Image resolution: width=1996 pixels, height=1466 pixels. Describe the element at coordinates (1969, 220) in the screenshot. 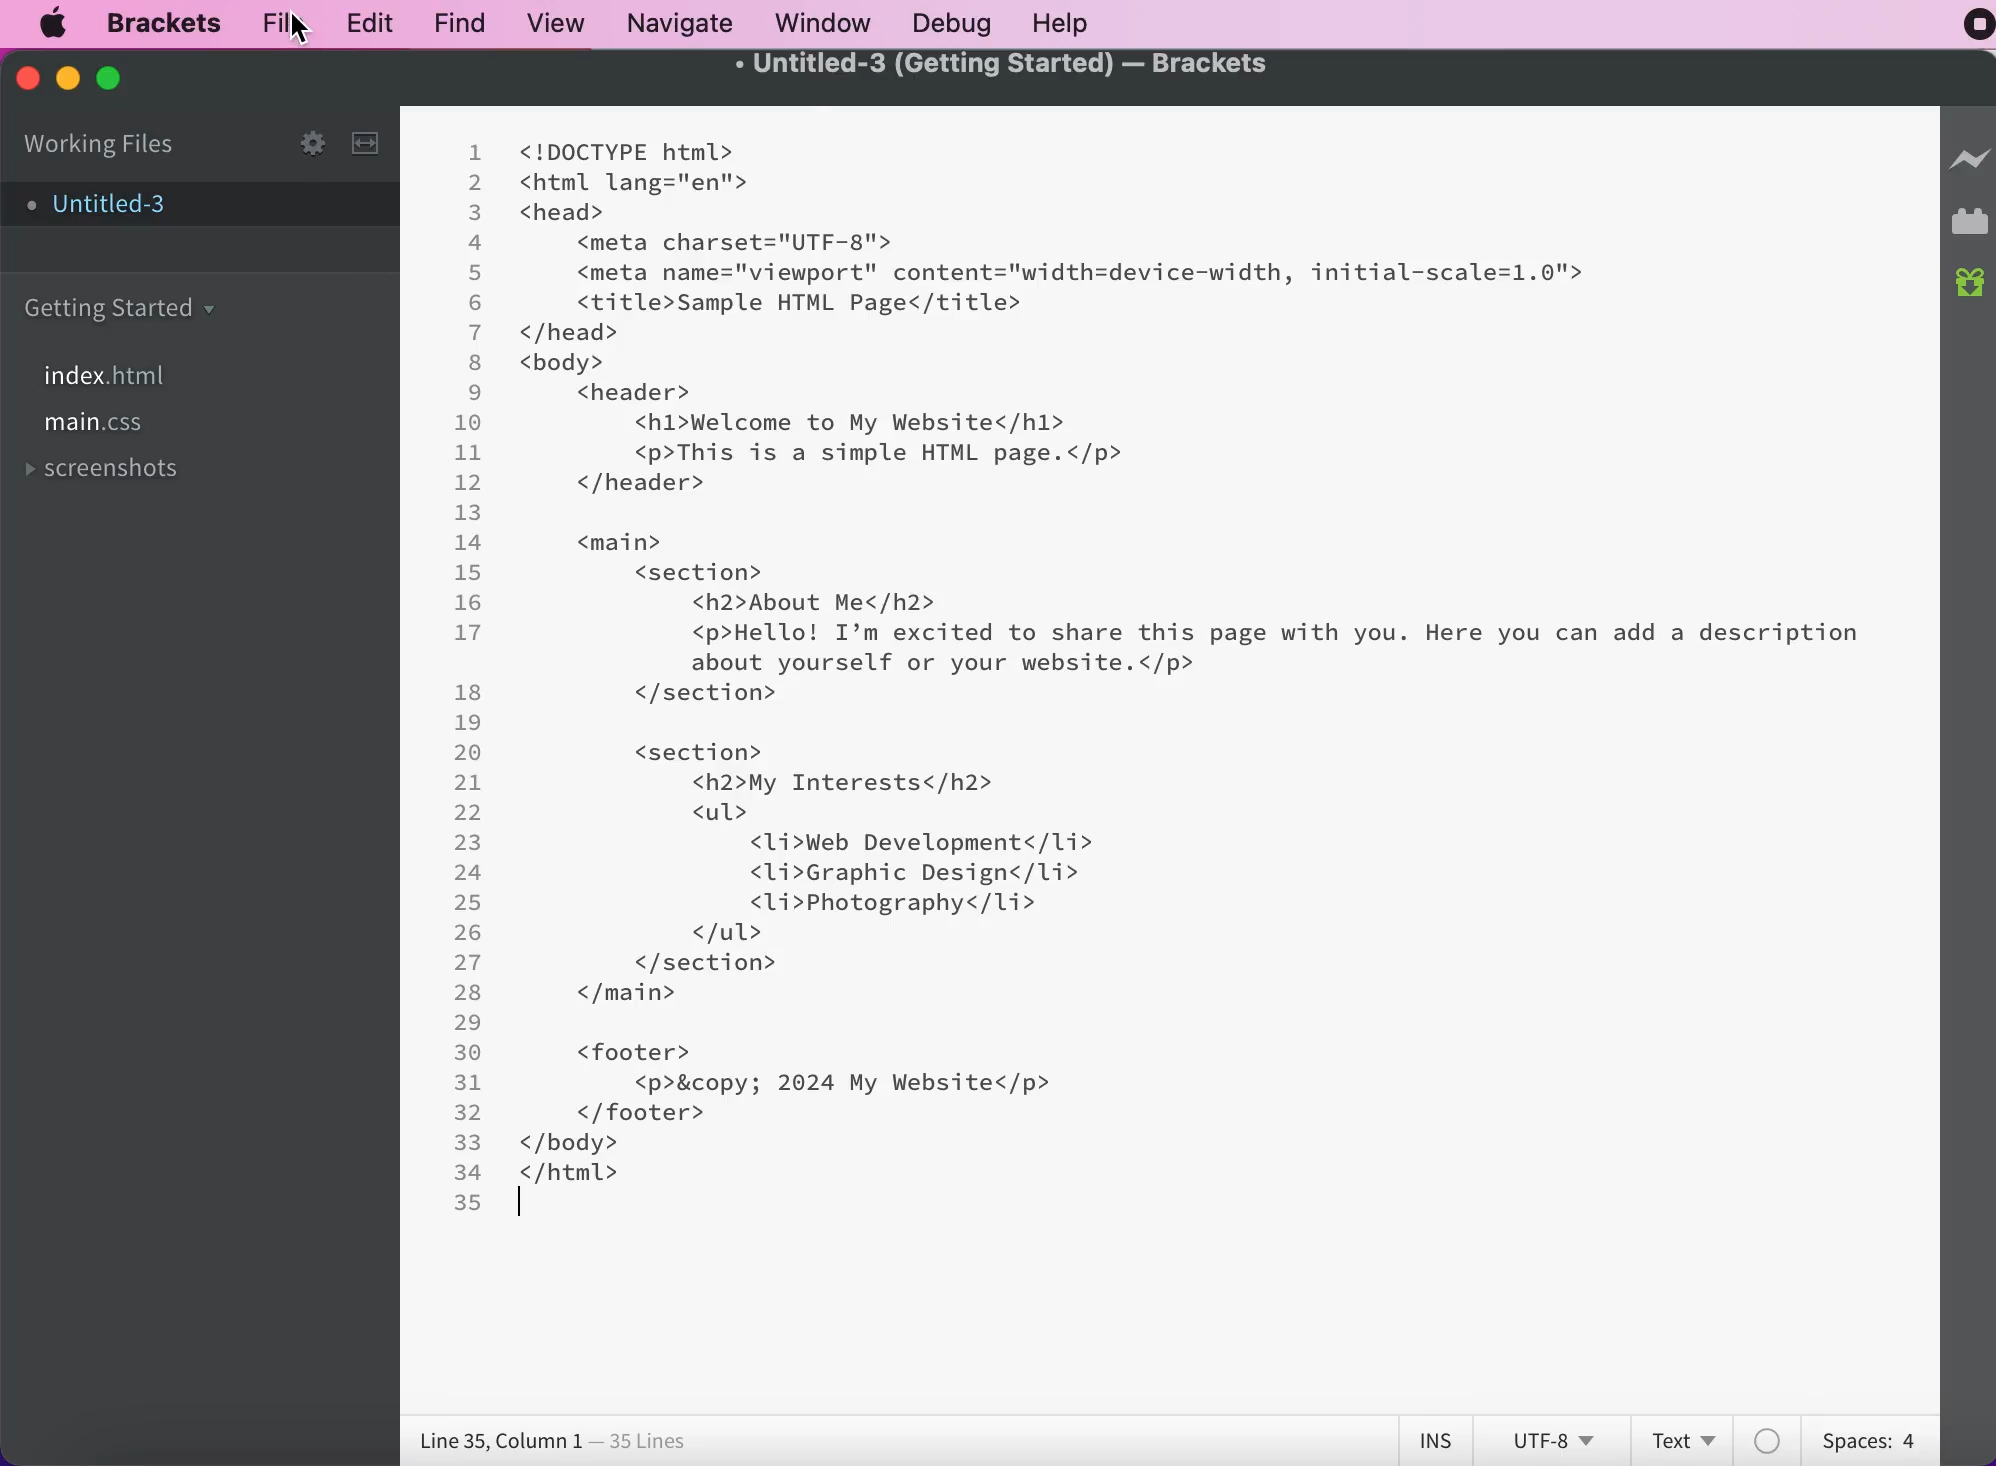

I see `extension manager` at that location.